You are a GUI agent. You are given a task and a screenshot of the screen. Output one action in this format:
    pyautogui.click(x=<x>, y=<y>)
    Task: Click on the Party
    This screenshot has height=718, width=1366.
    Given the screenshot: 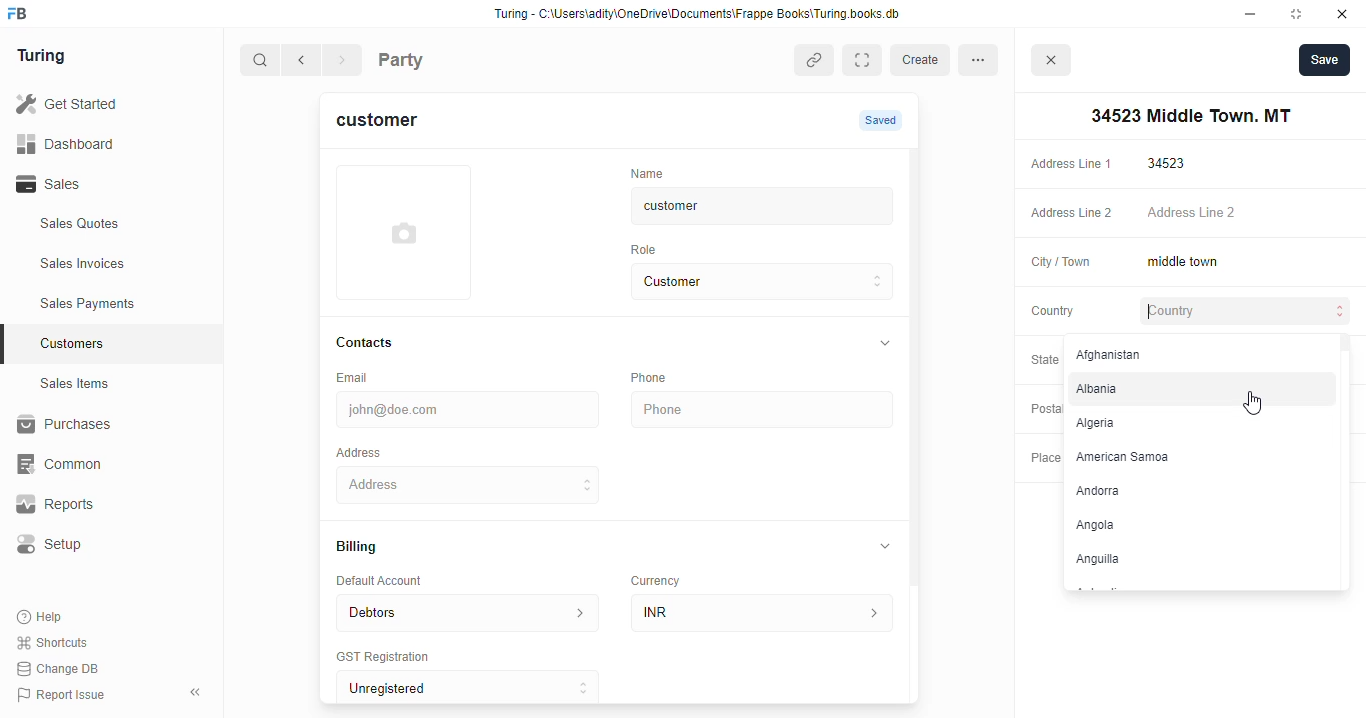 What is the action you would take?
    pyautogui.click(x=442, y=58)
    